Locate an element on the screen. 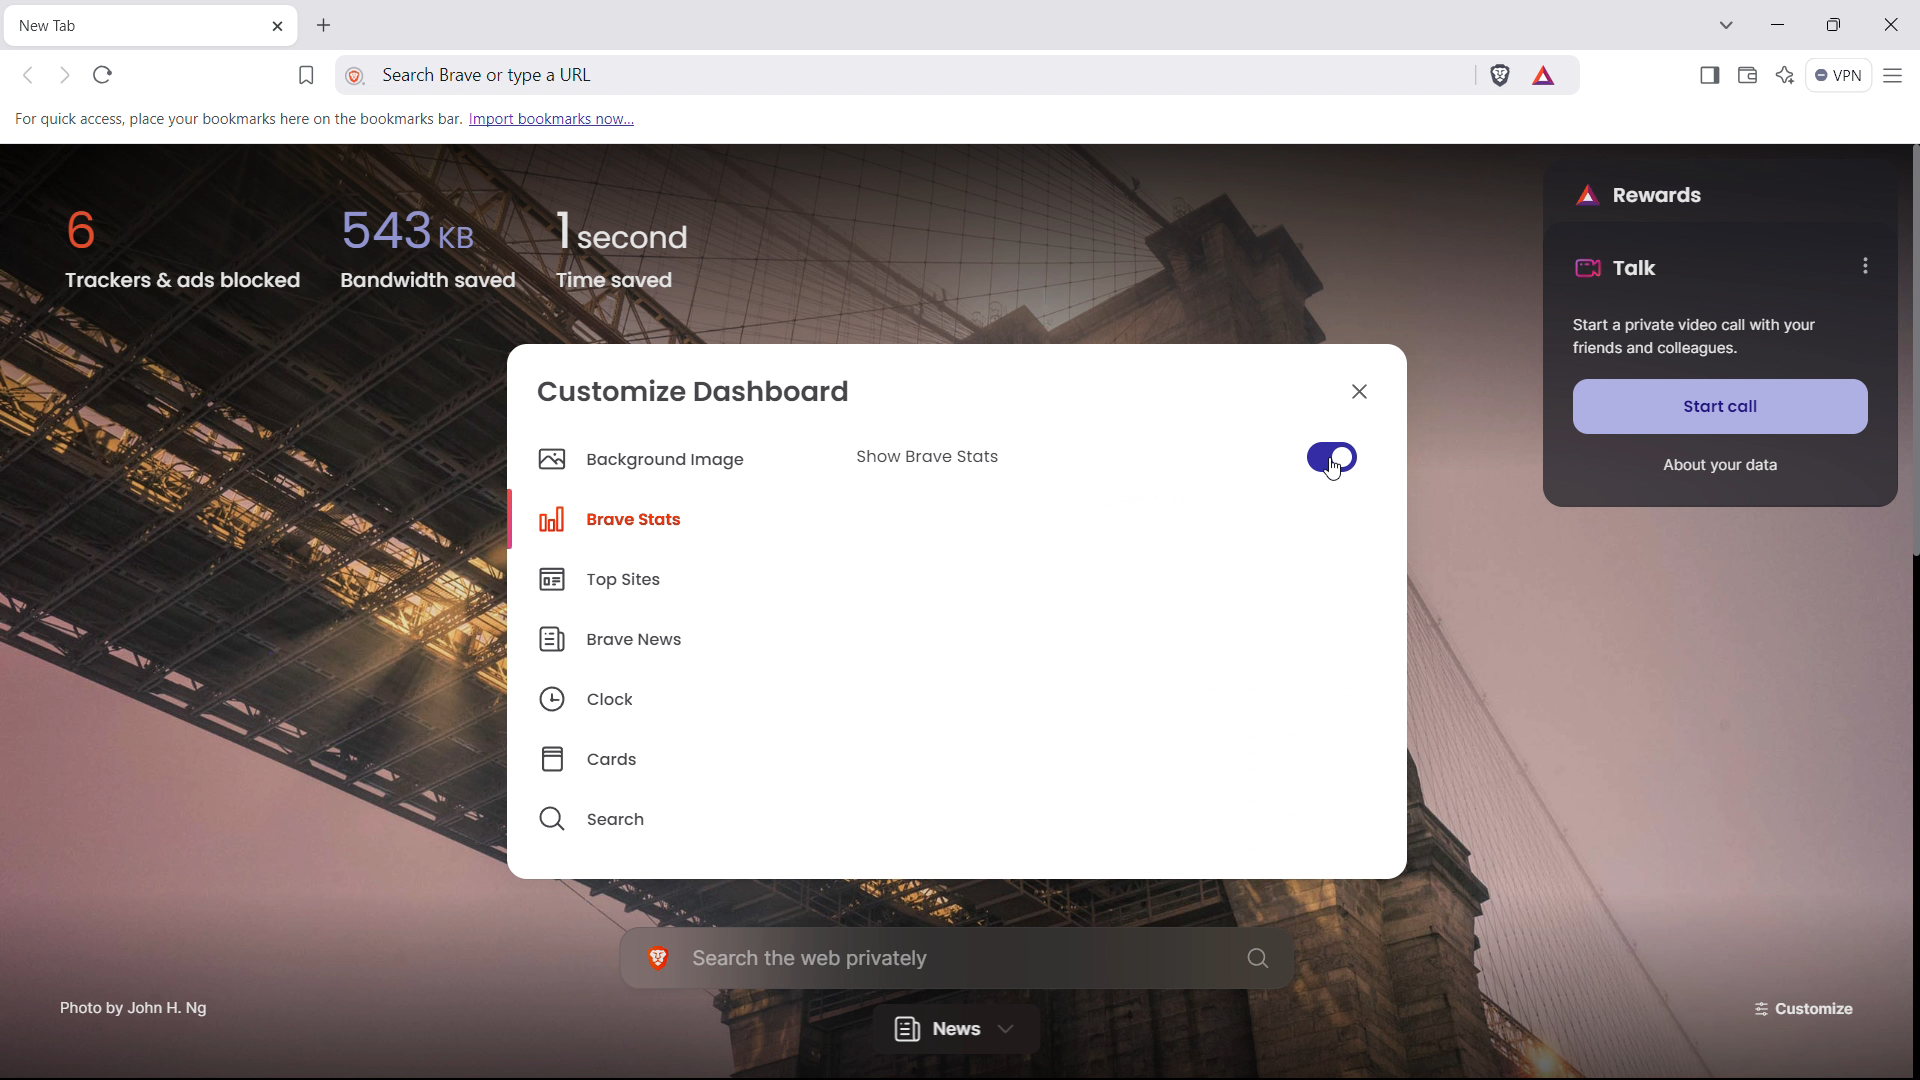 The image size is (1920, 1080). brave rewards is located at coordinates (1545, 75).